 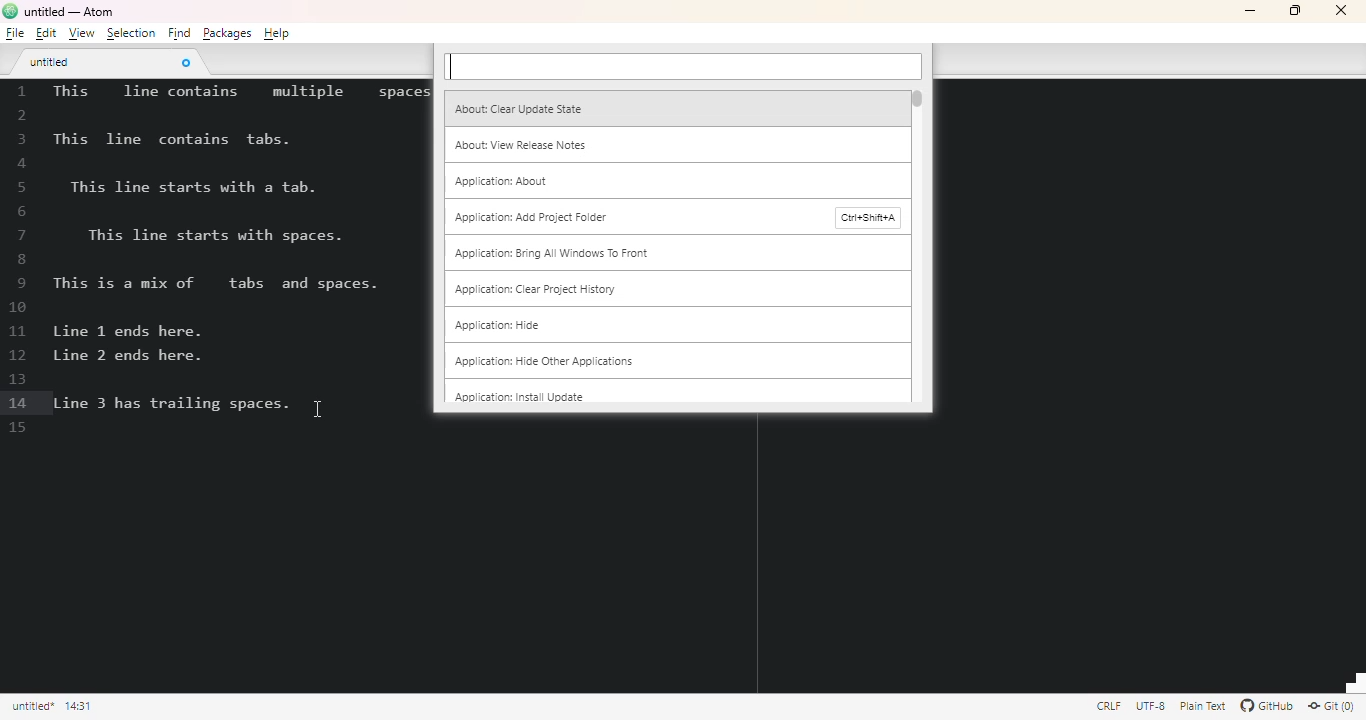 I want to click on about: clear update state, so click(x=520, y=110).